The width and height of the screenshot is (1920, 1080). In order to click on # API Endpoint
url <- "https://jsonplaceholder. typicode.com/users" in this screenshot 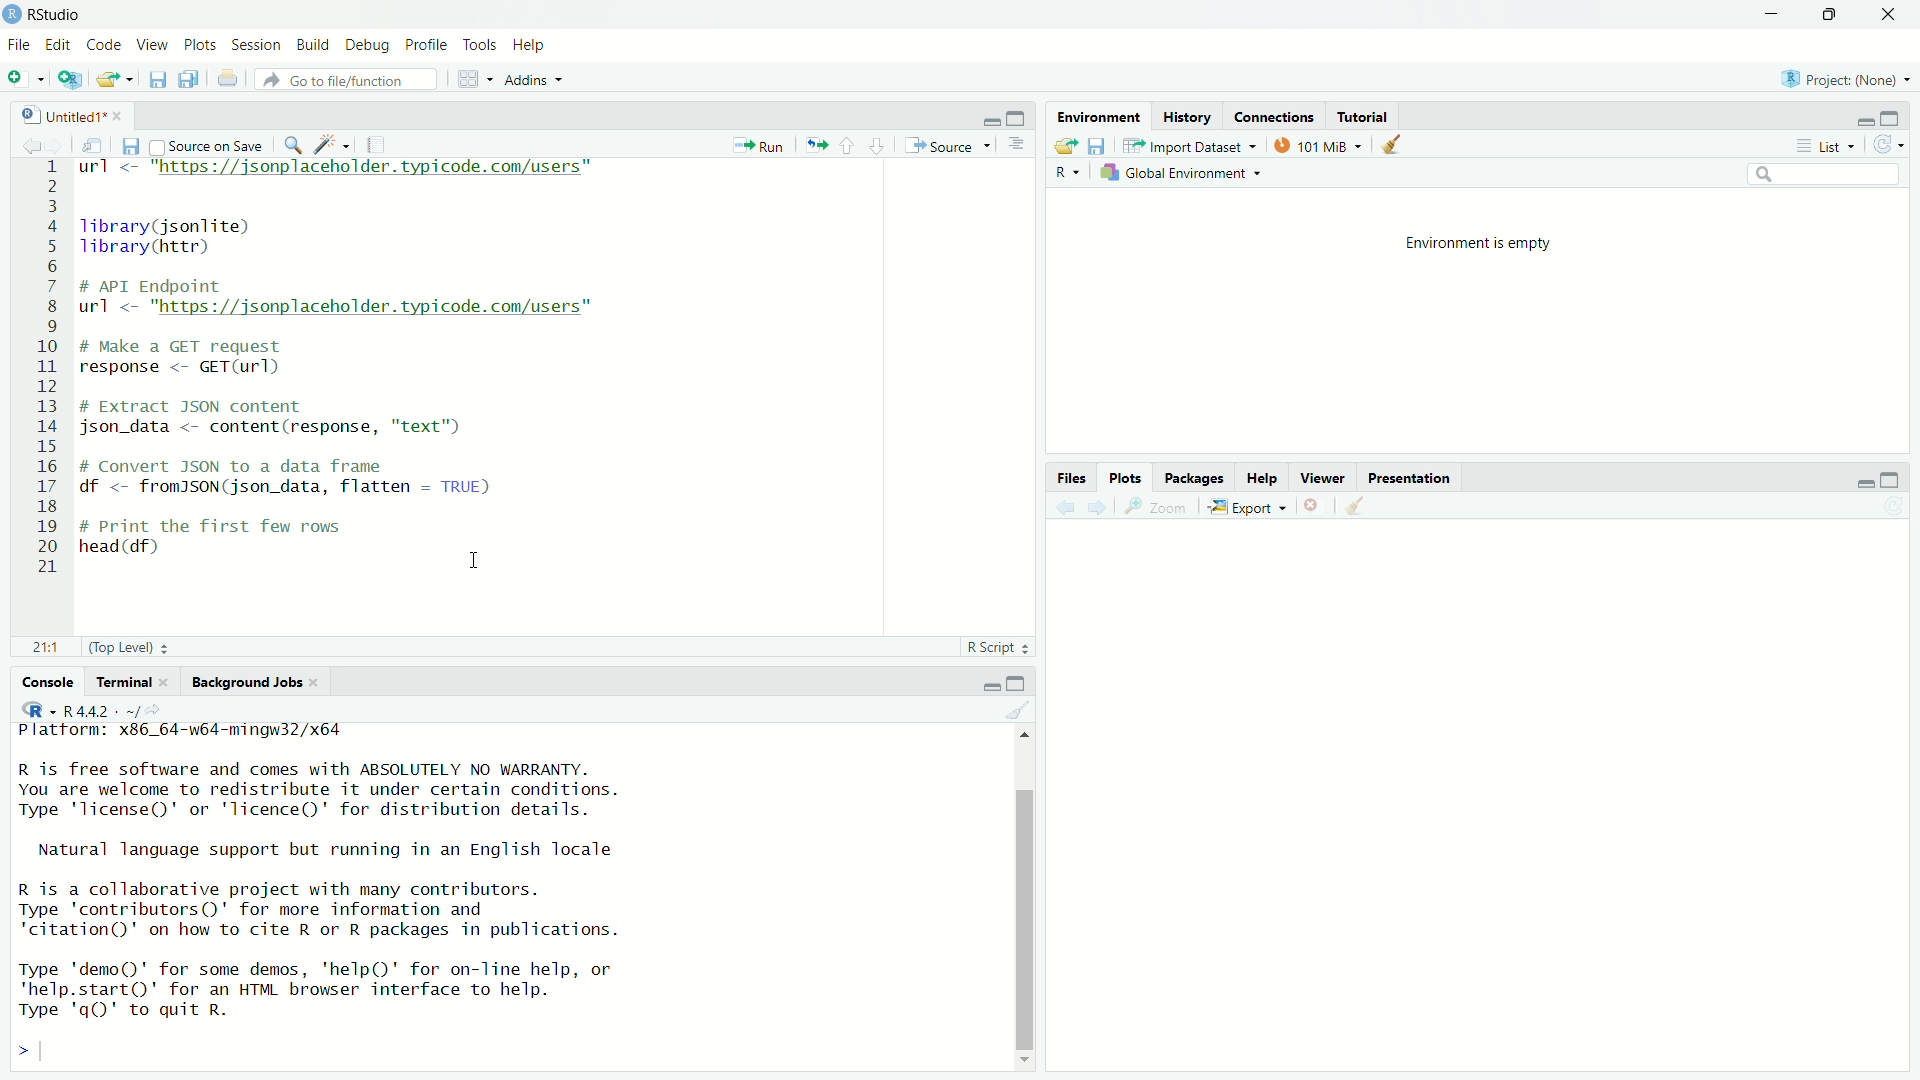, I will do `click(343, 300)`.